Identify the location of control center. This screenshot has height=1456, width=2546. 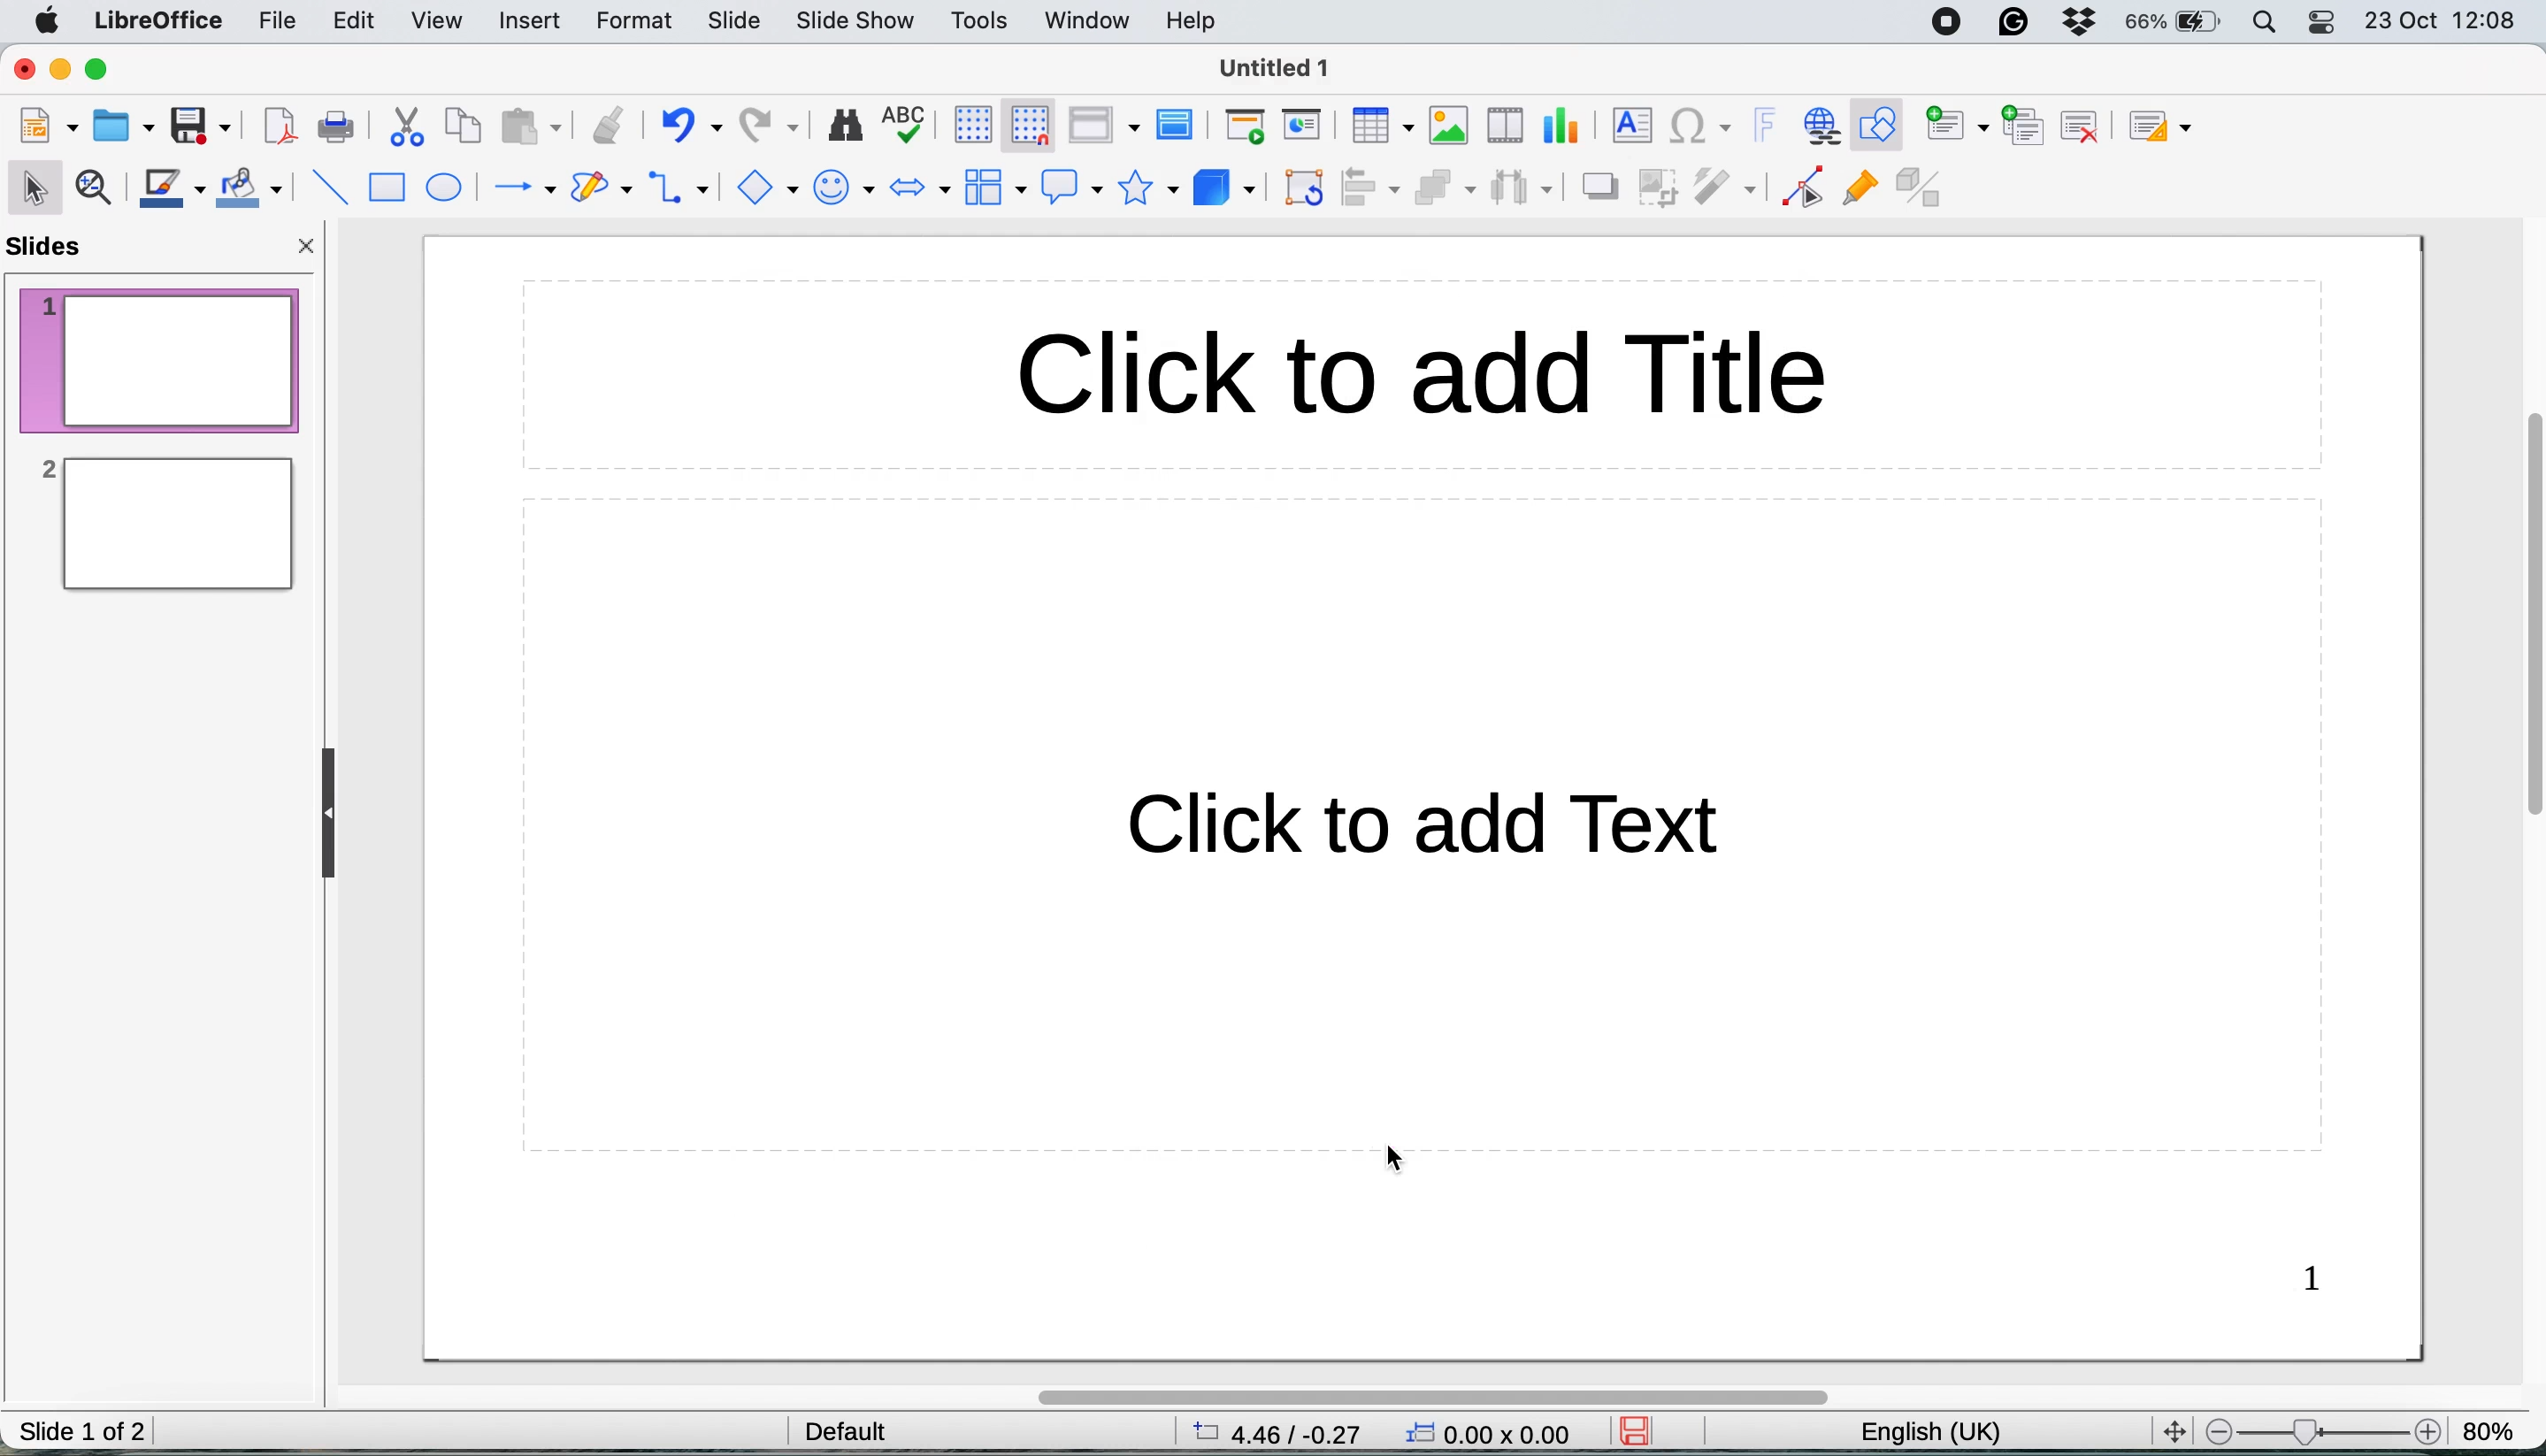
(2324, 25).